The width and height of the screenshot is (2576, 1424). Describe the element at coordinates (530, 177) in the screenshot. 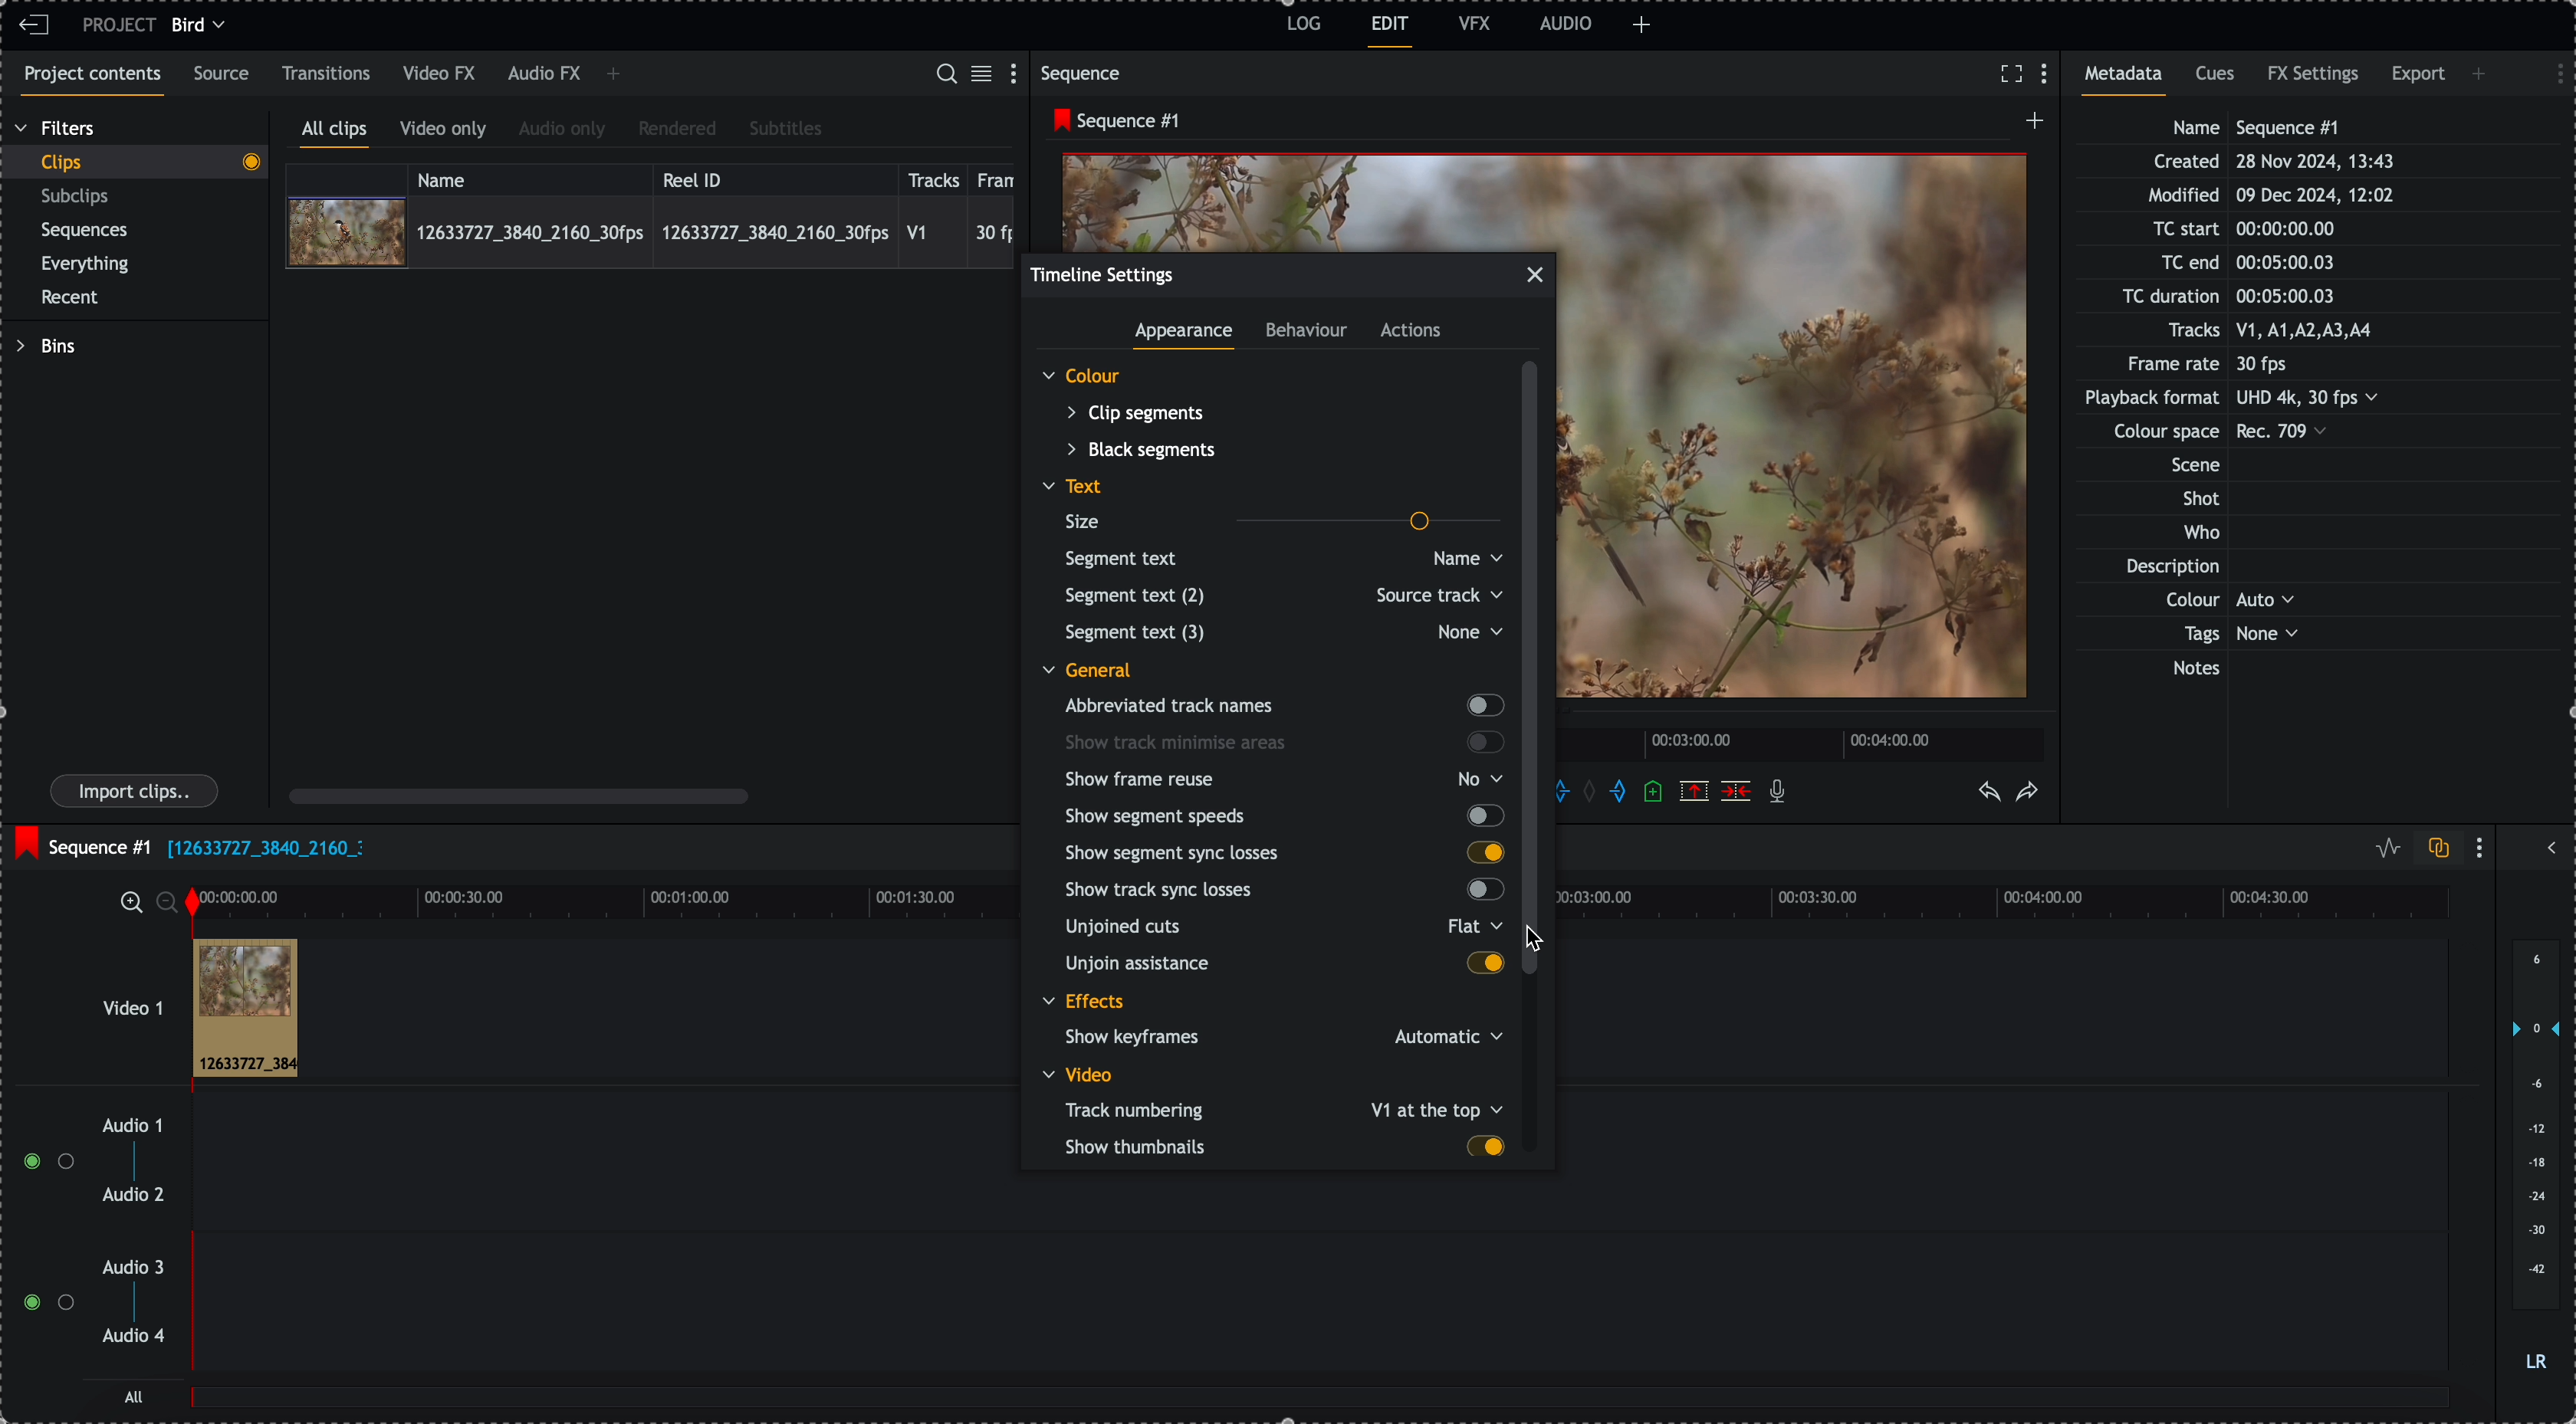

I see `name` at that location.